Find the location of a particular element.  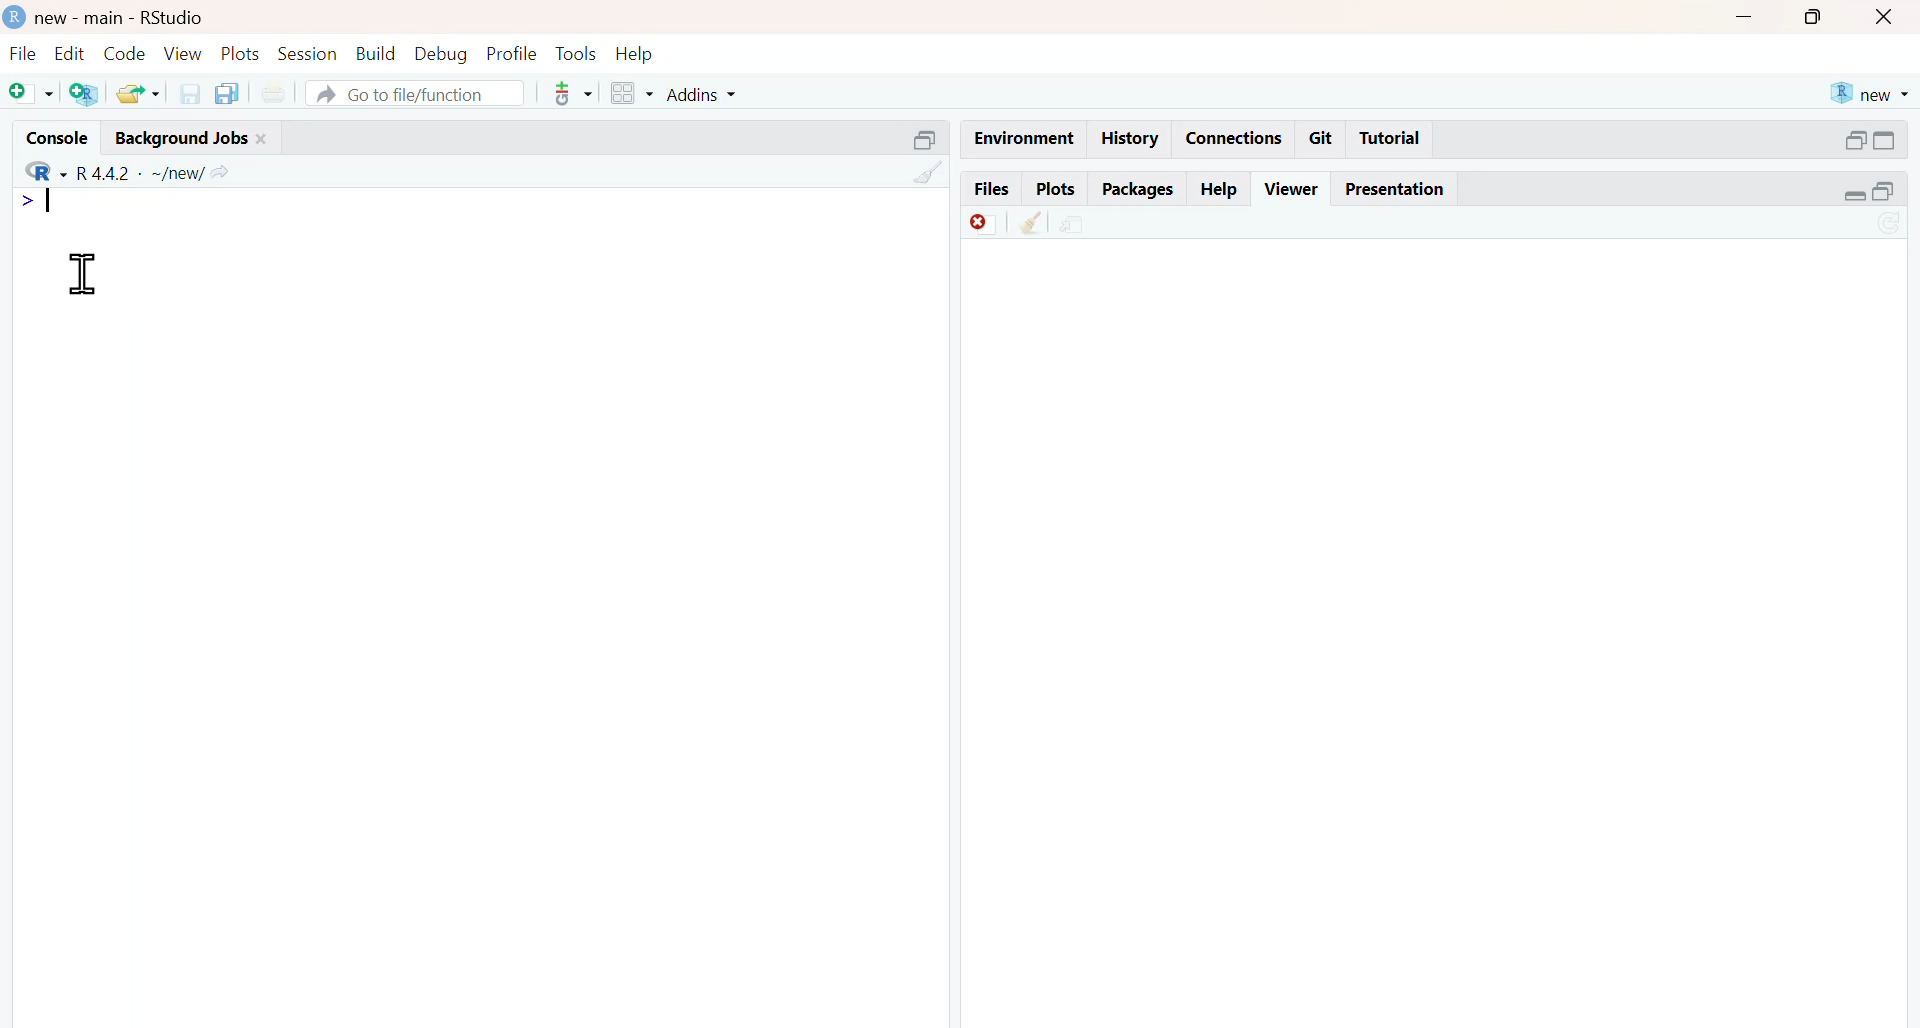

R 4.4.2 ~/new/ is located at coordinates (141, 174).